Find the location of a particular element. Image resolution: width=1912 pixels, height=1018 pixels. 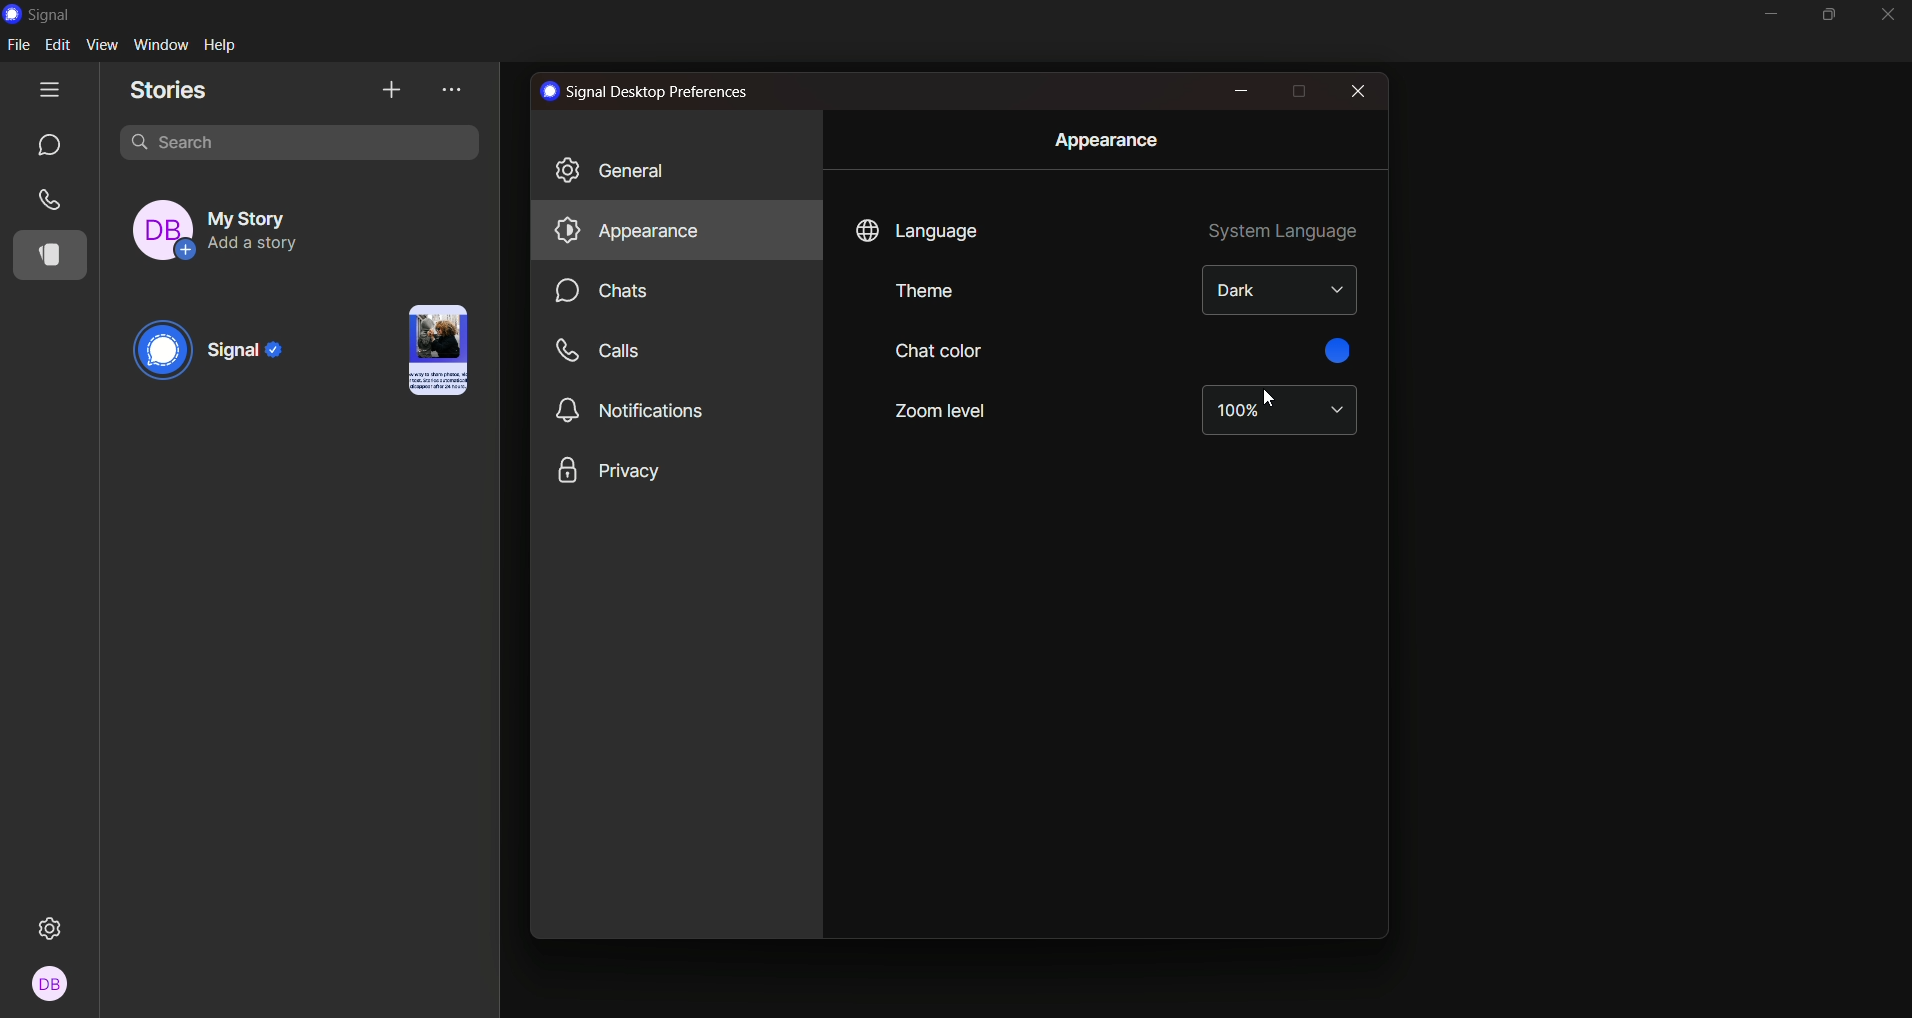

options is located at coordinates (455, 91).